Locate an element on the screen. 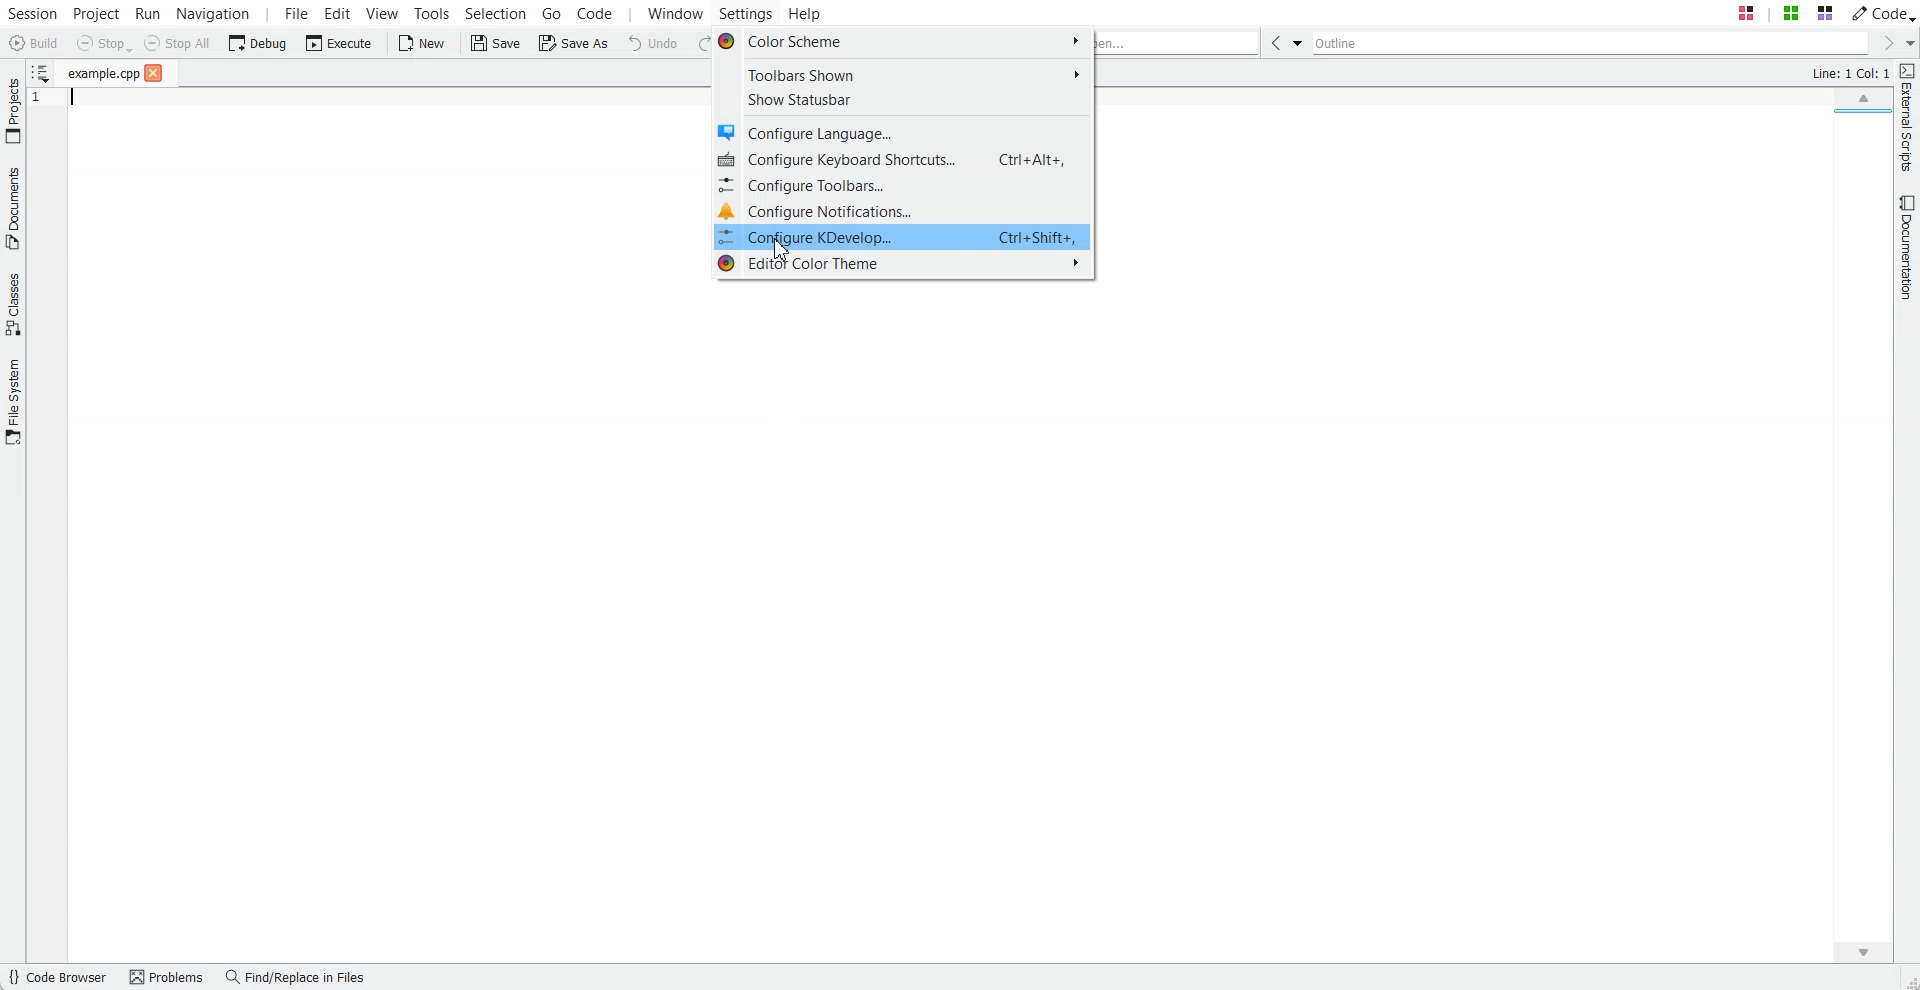 The width and height of the screenshot is (1920, 990). Text Cursor is located at coordinates (59, 97).